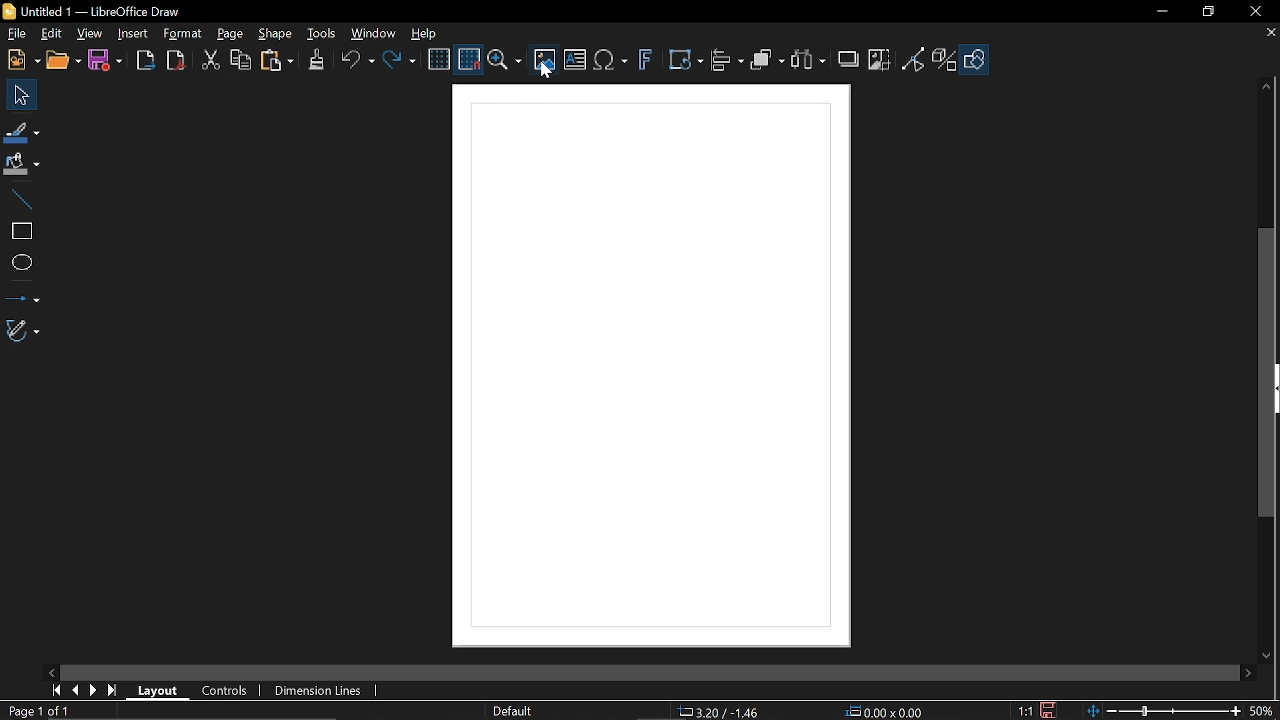  I want to click on Crop , so click(882, 60).